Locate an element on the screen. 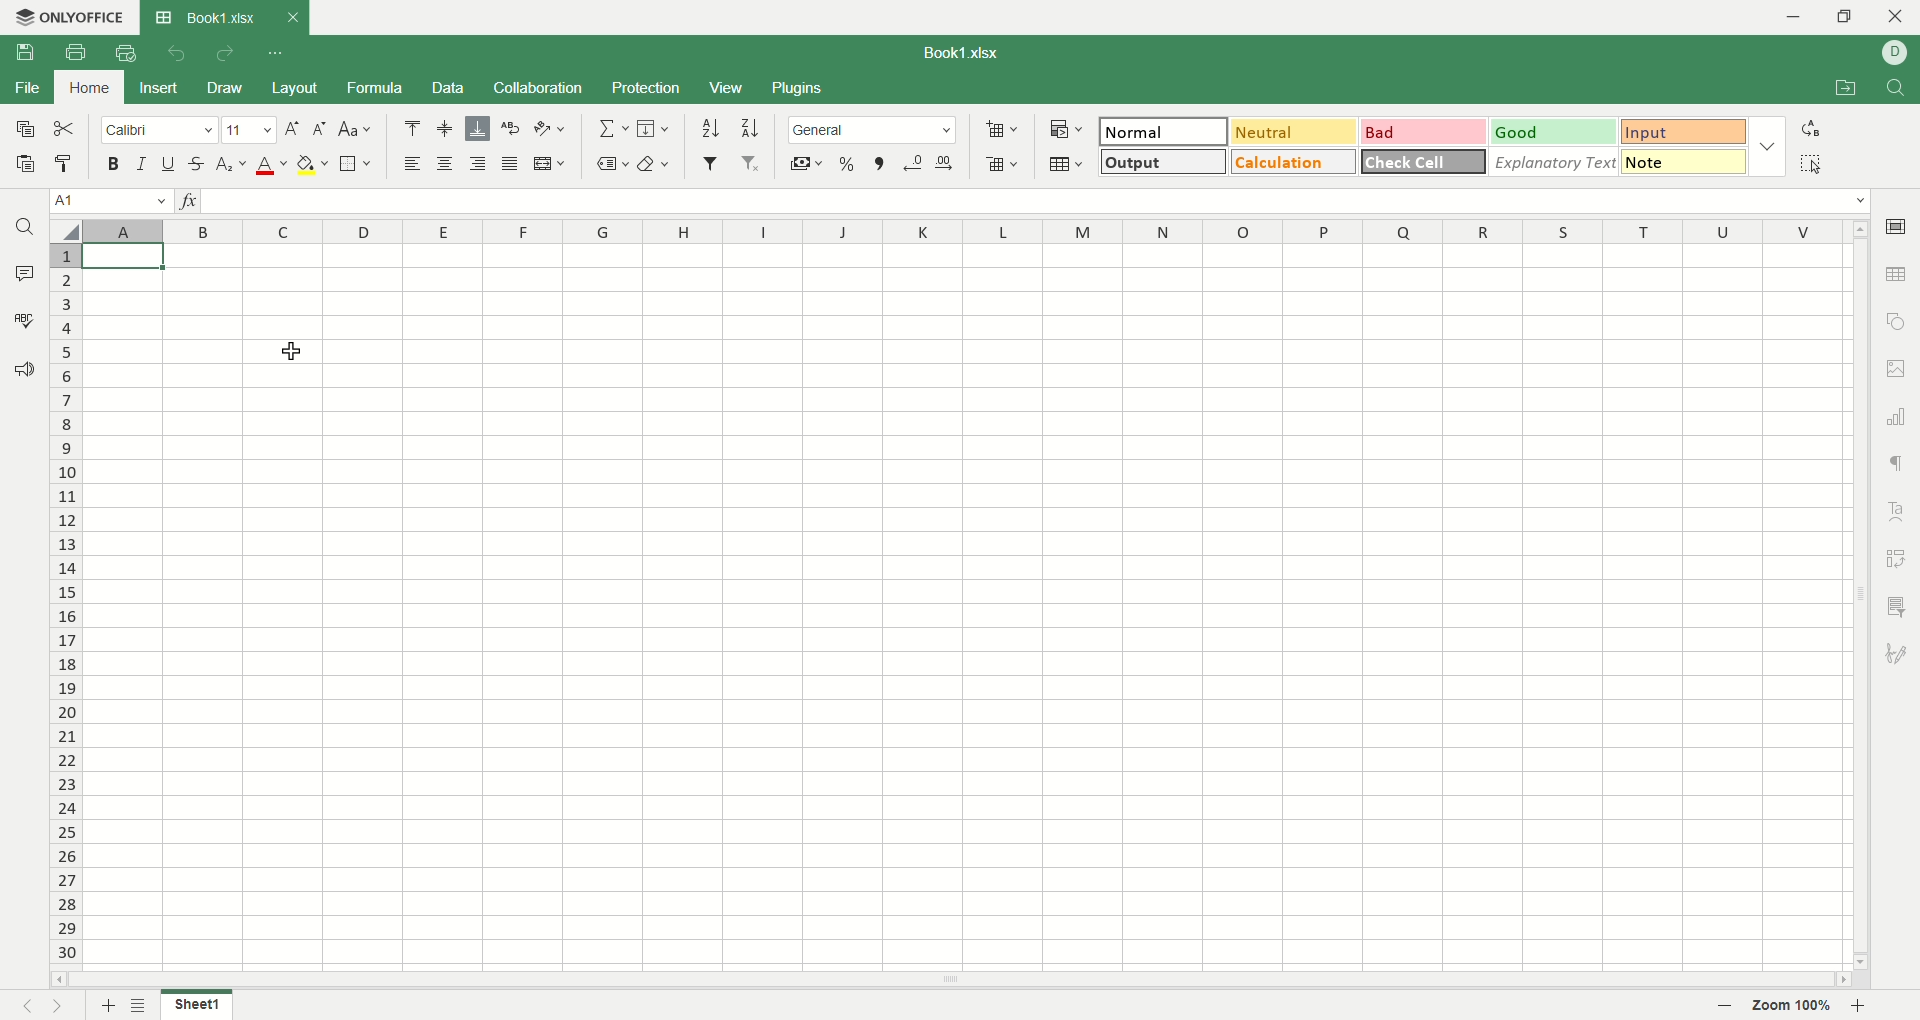  input is located at coordinates (1684, 133).